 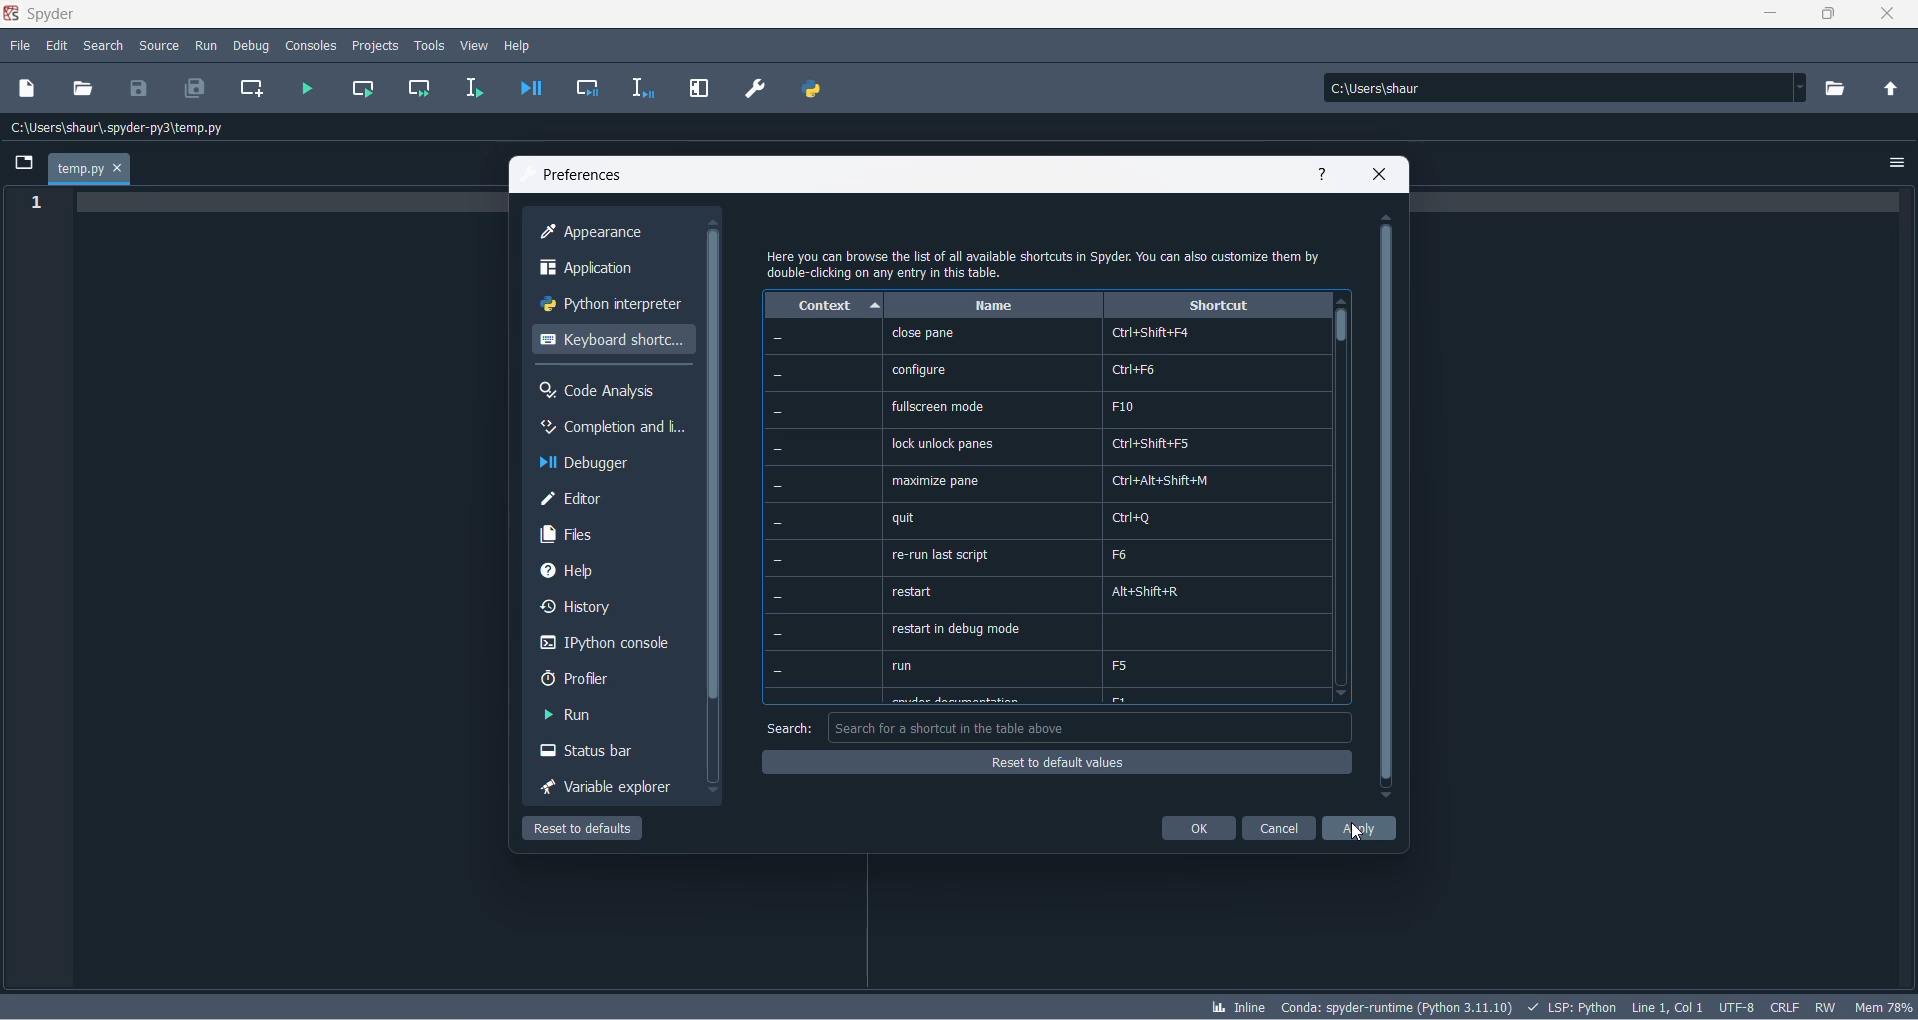 What do you see at coordinates (1385, 797) in the screenshot?
I see `move down` at bounding box center [1385, 797].